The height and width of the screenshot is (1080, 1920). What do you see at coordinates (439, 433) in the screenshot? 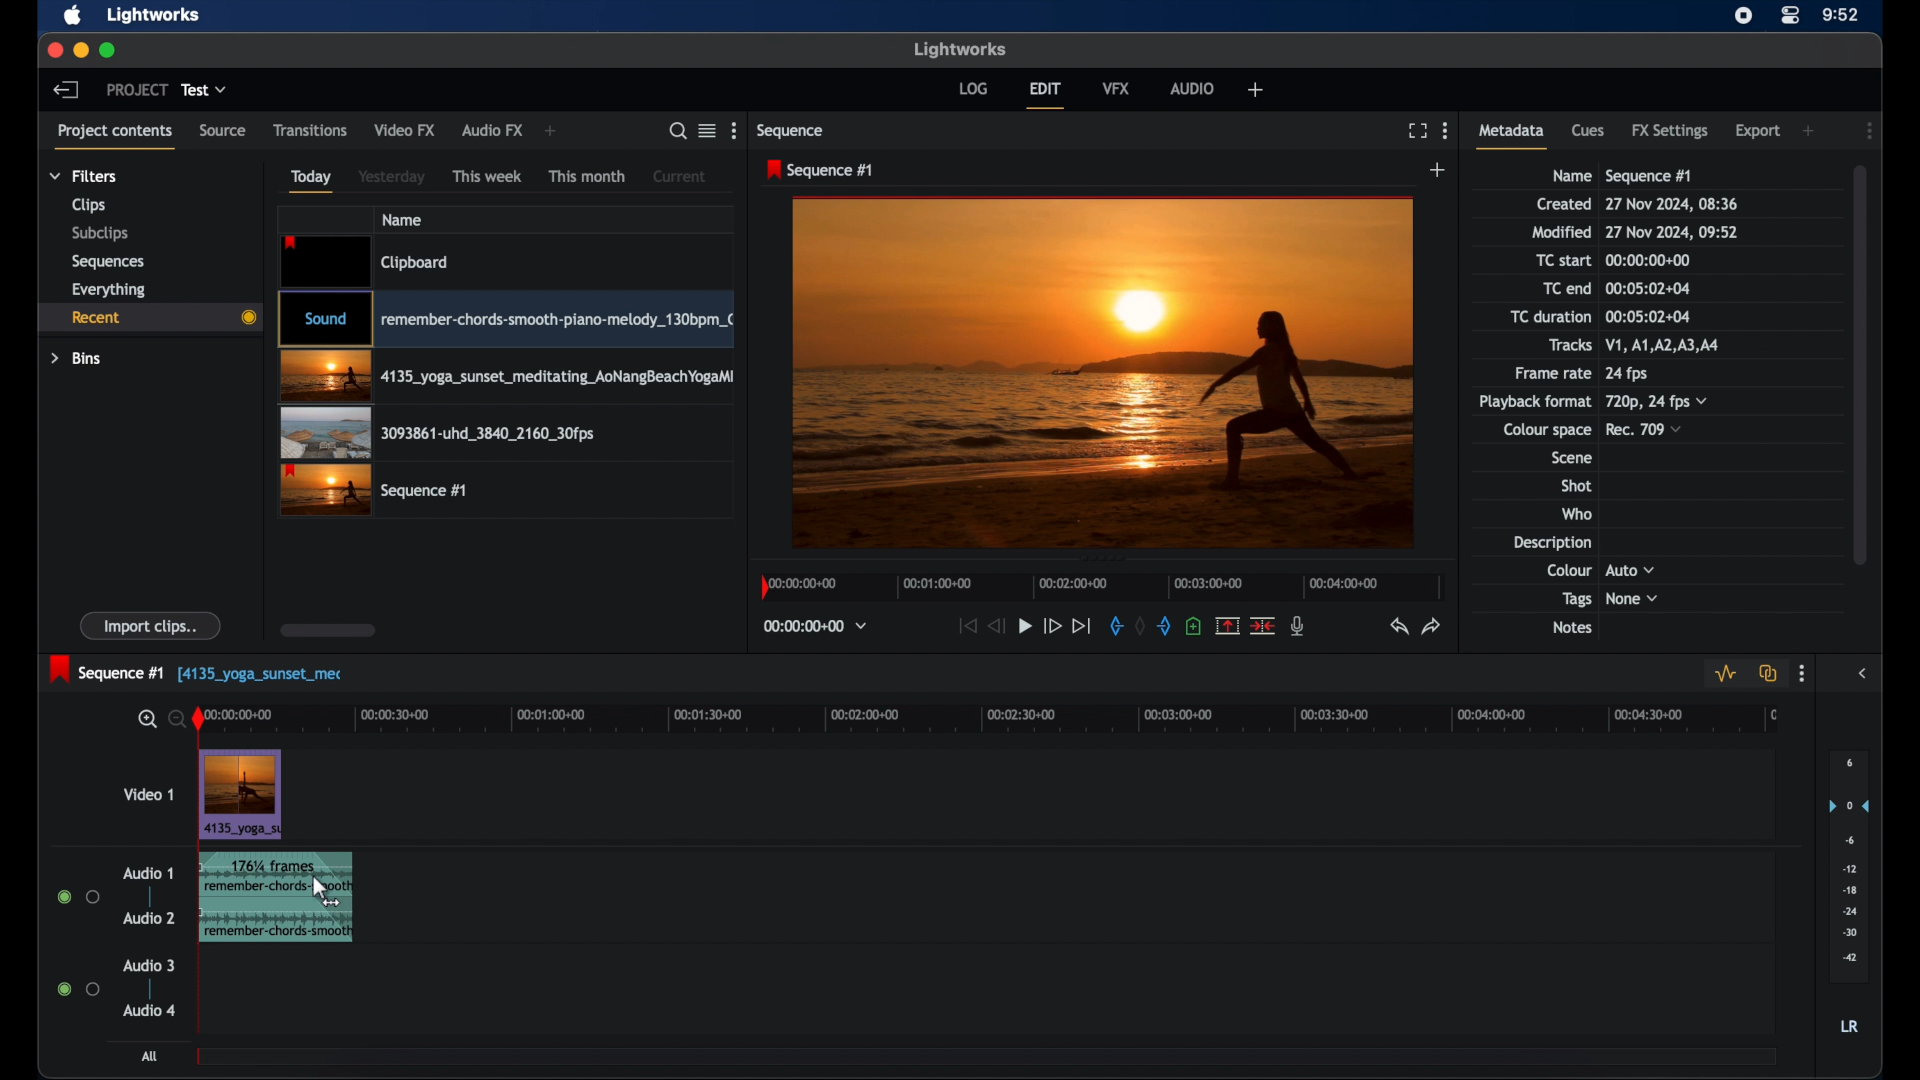
I see `video clip` at bounding box center [439, 433].